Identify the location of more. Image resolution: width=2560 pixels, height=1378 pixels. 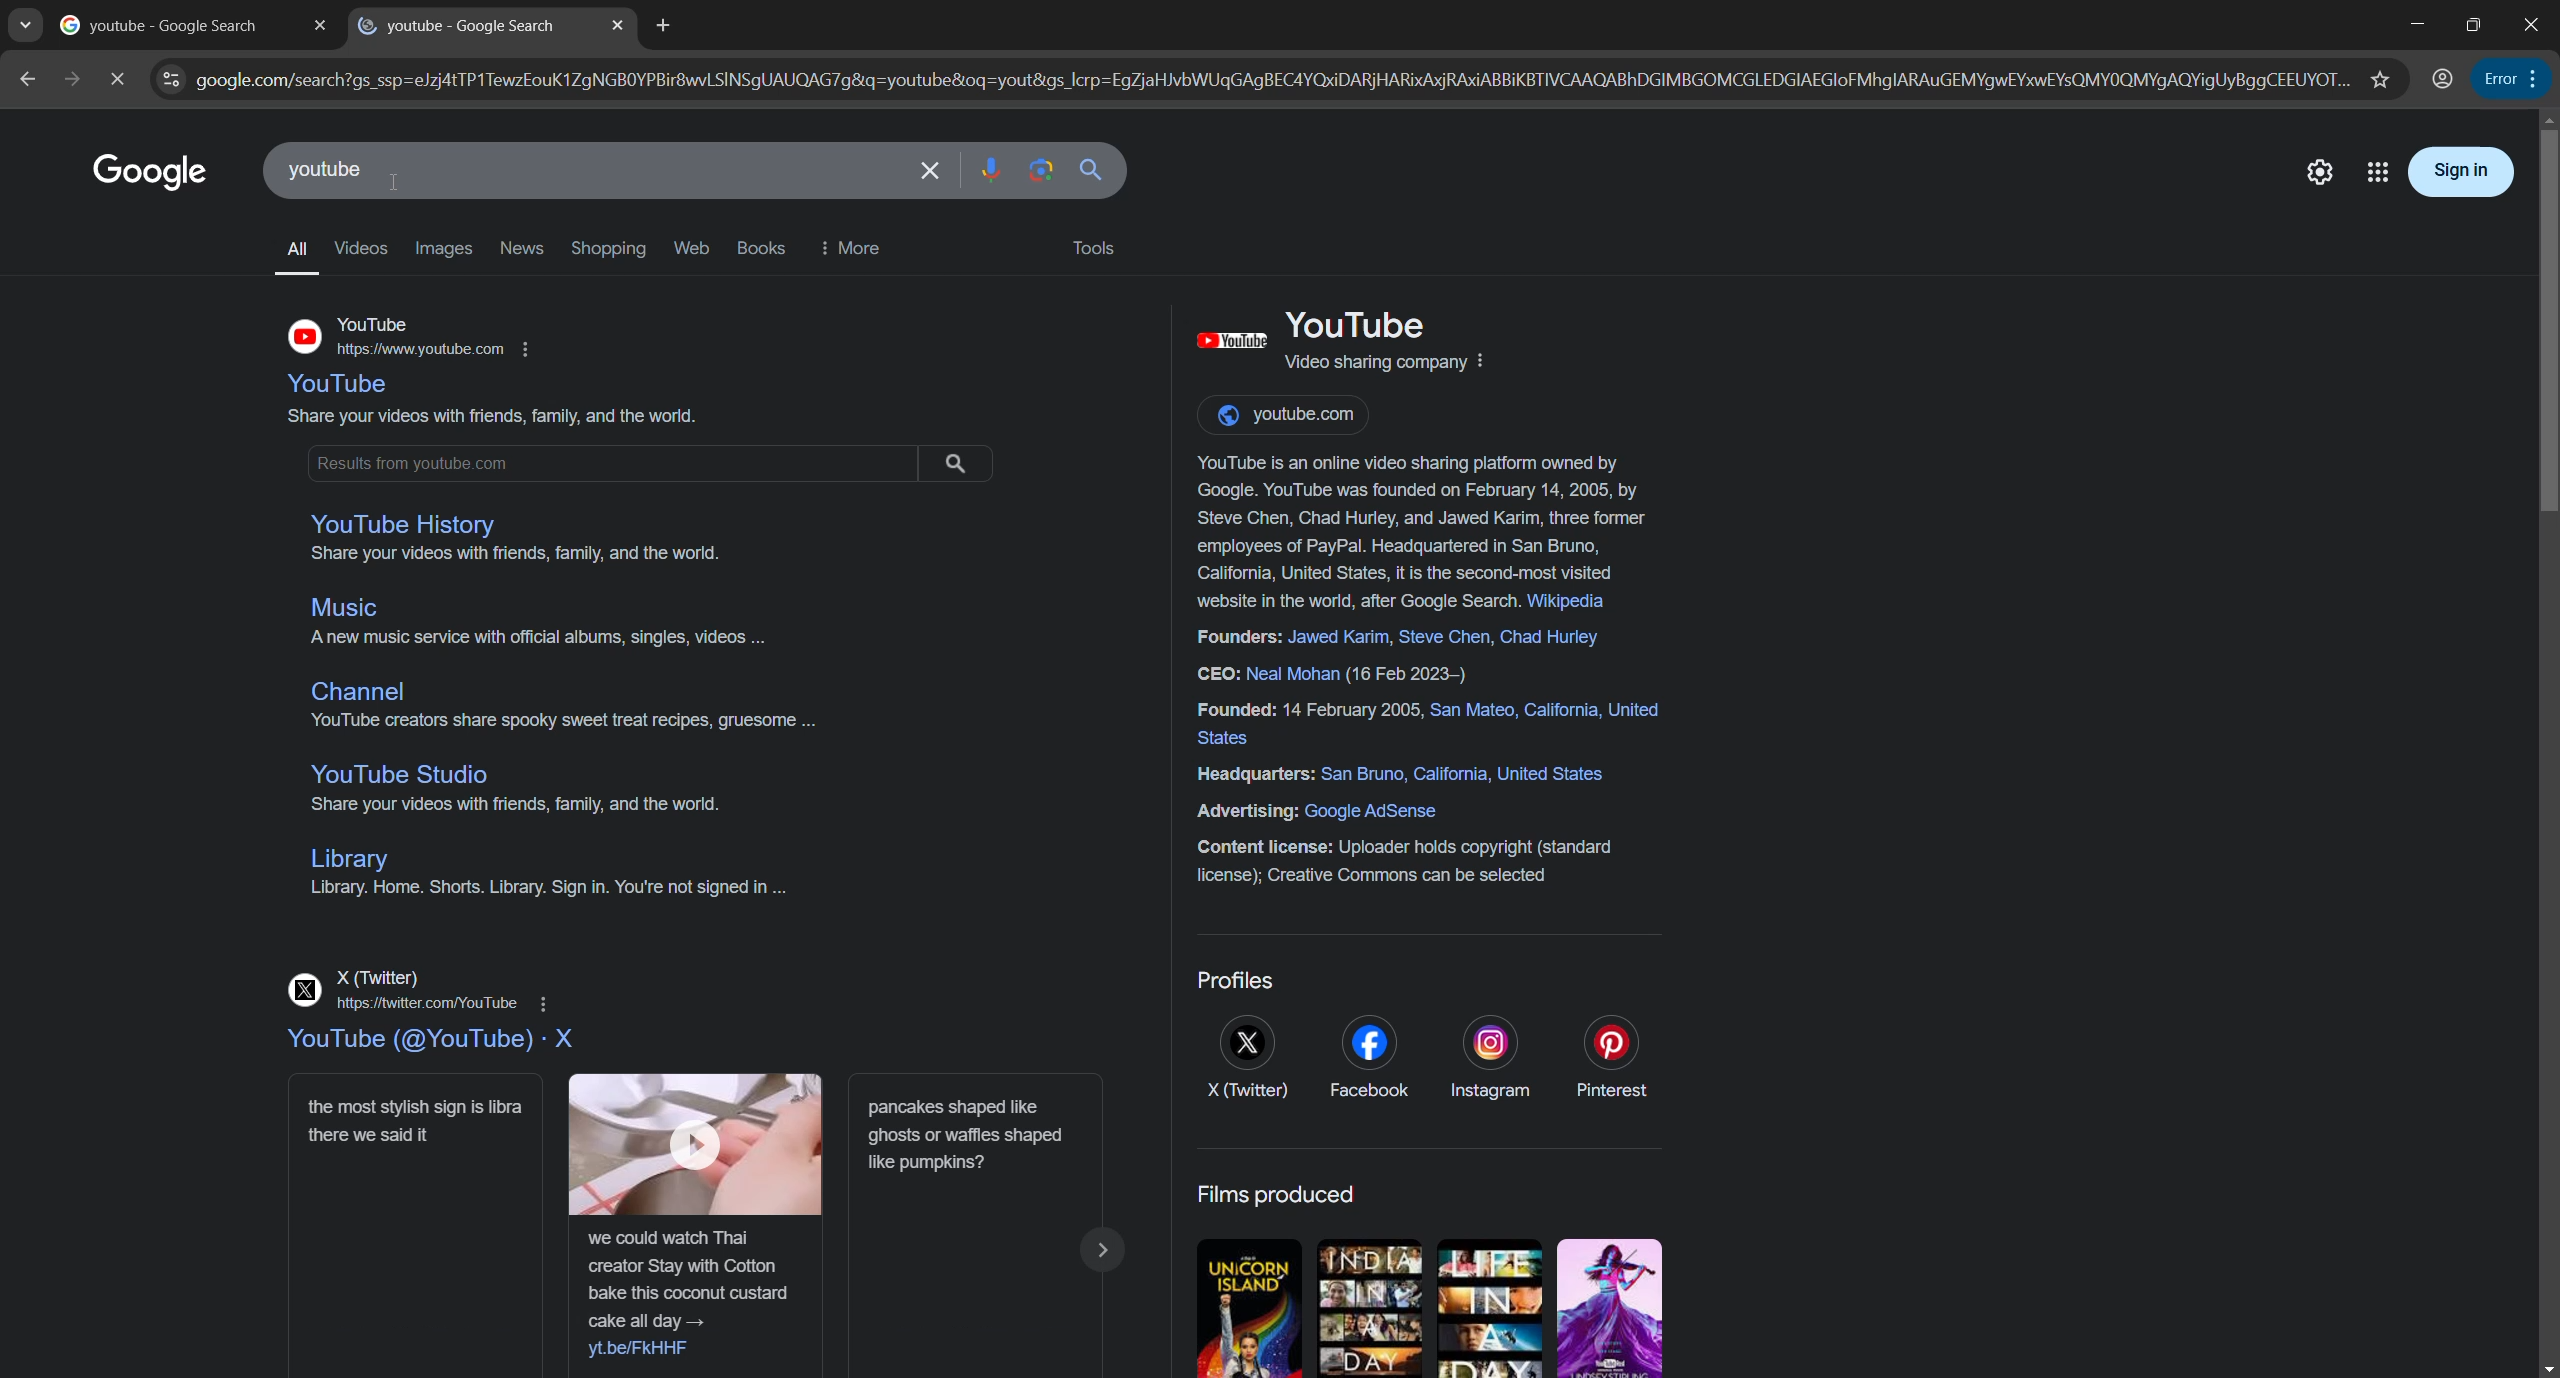
(857, 247).